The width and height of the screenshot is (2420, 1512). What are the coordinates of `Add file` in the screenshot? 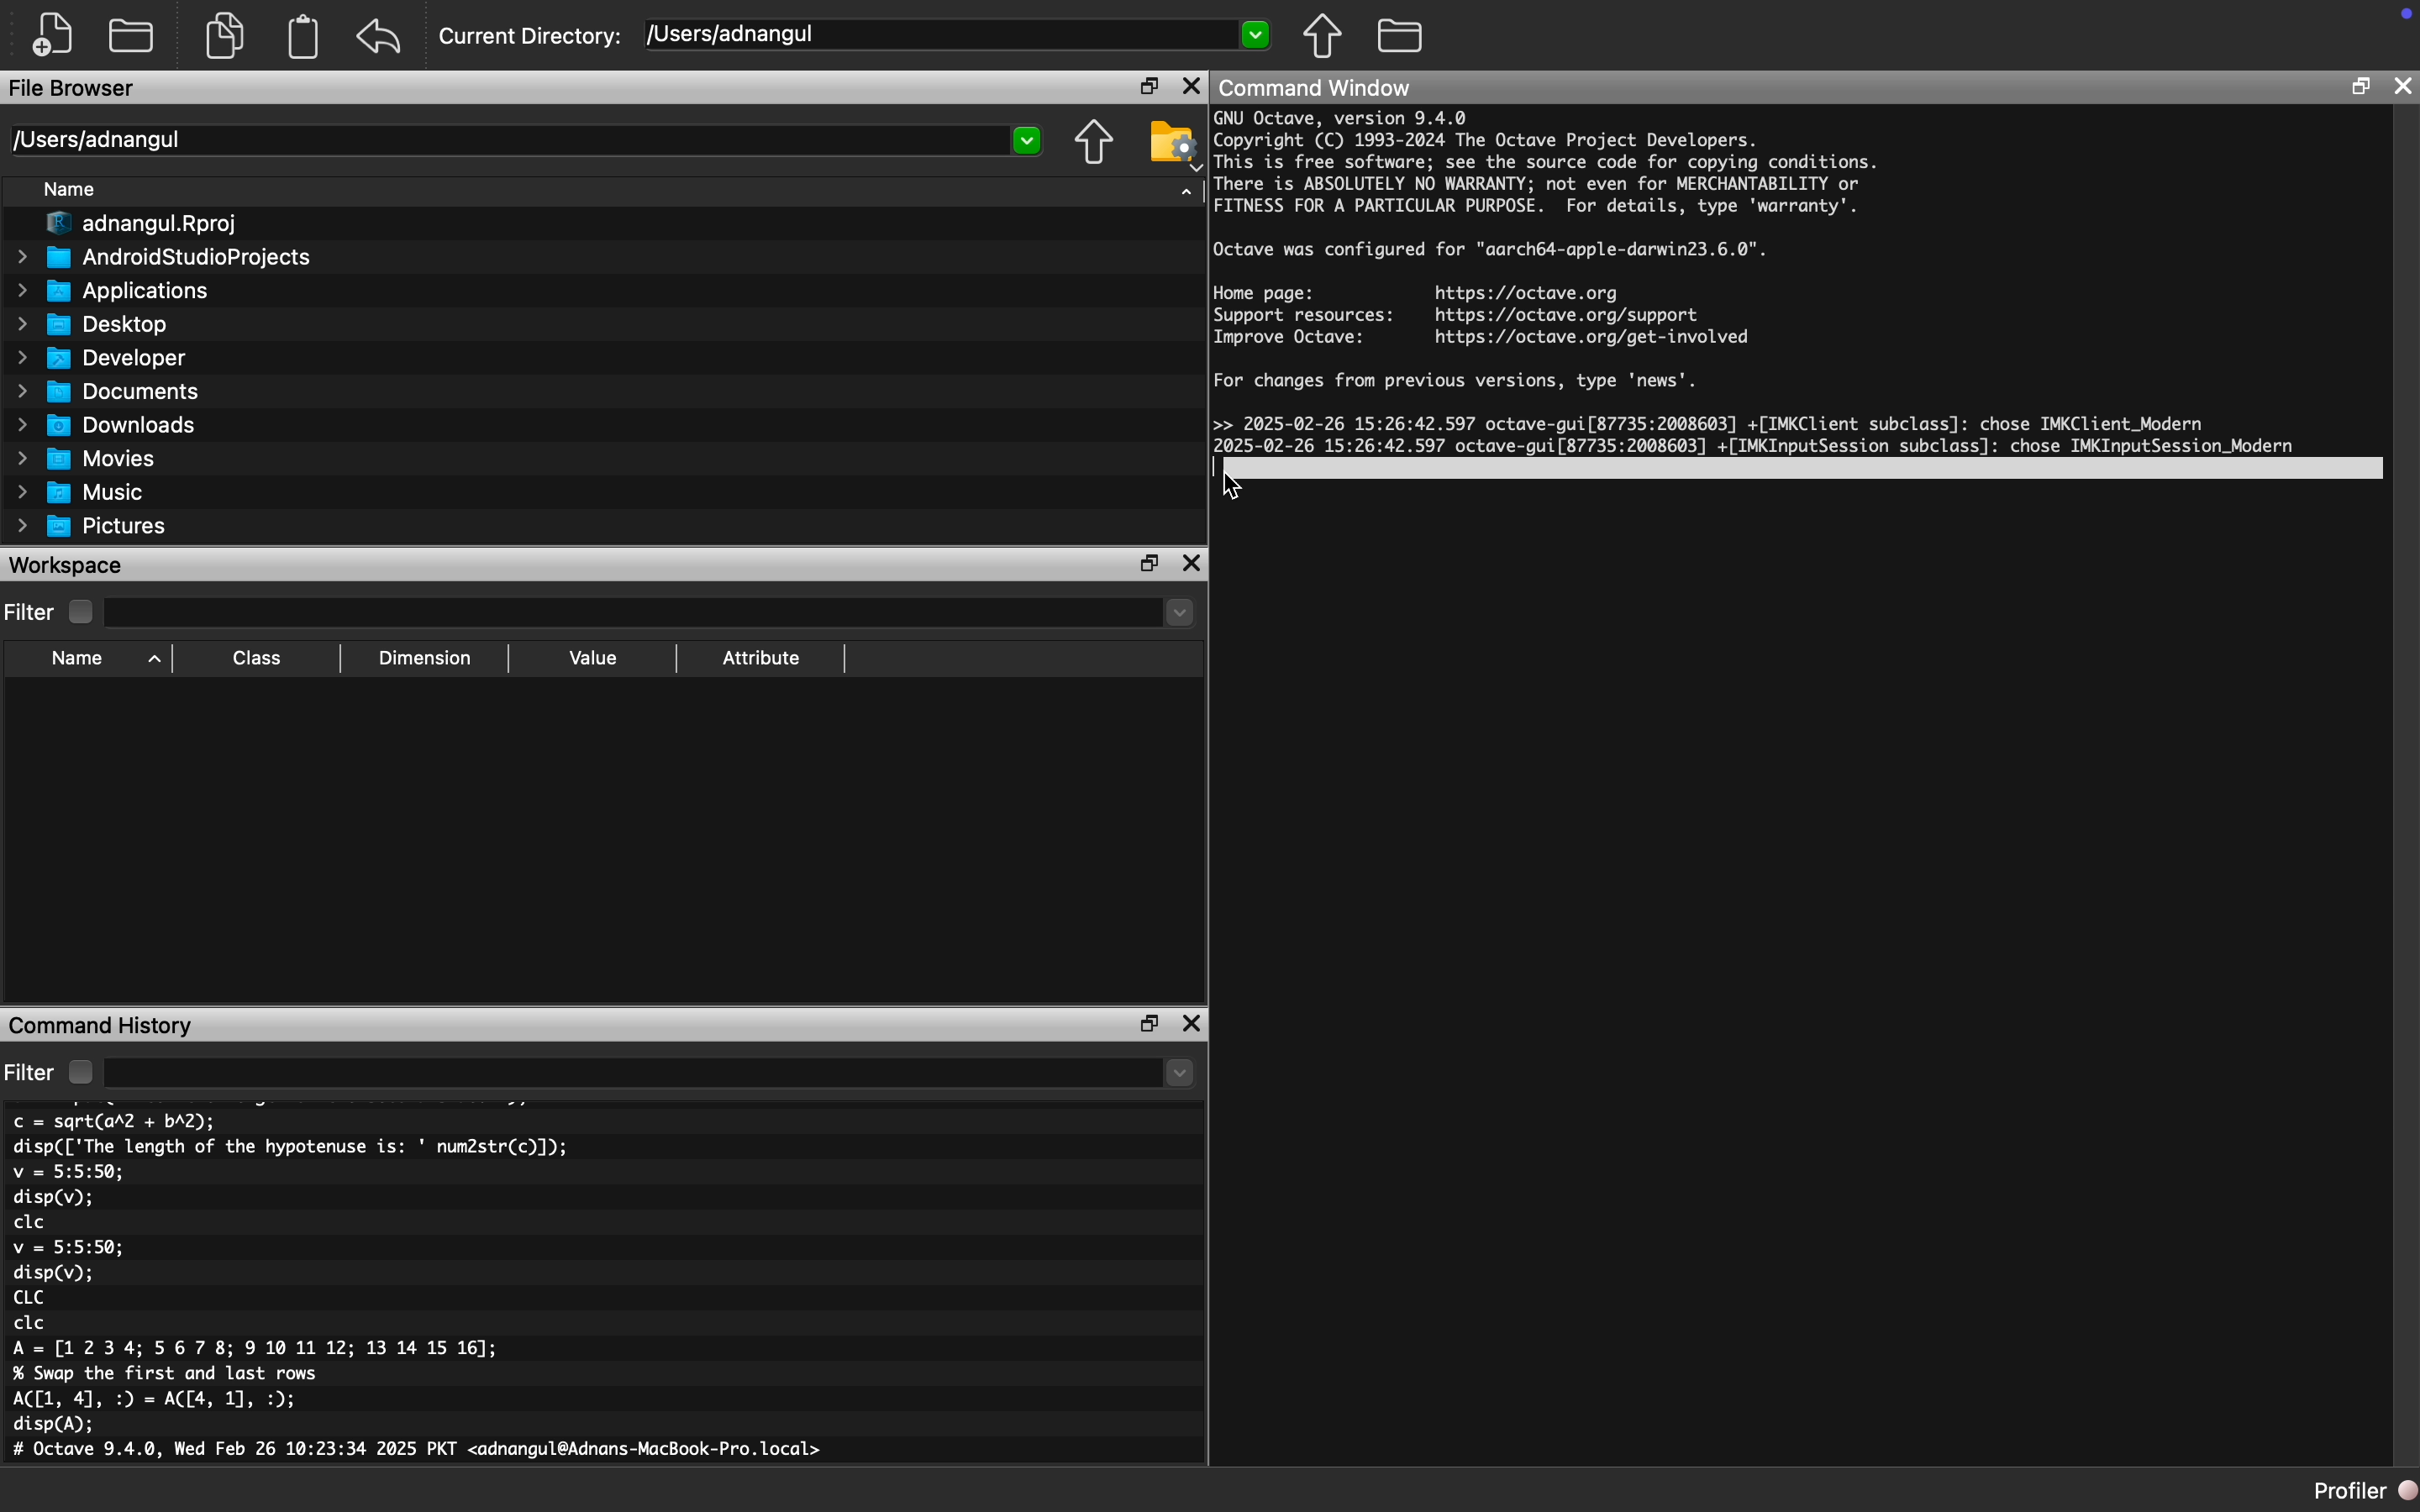 It's located at (53, 36).